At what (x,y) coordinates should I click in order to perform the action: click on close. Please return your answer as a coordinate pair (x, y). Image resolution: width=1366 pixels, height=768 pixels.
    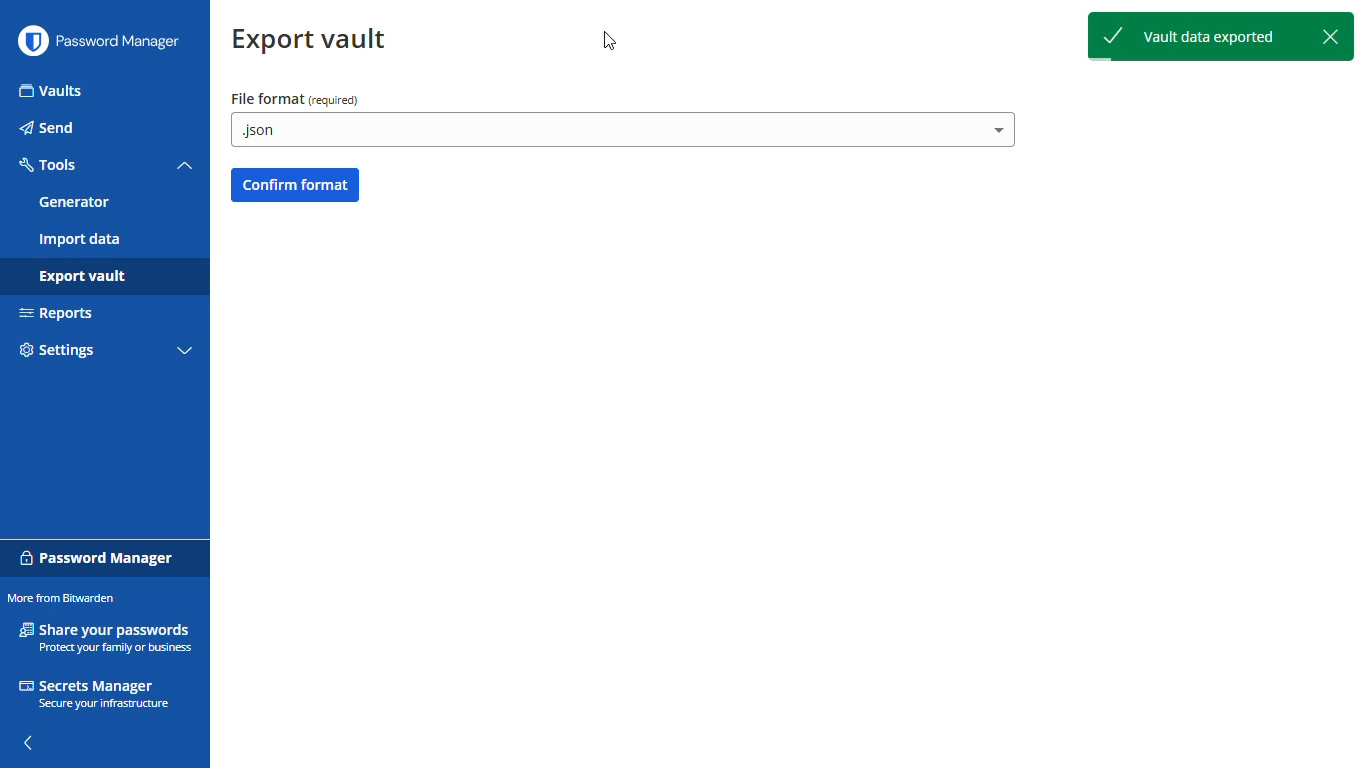
    Looking at the image, I should click on (1334, 37).